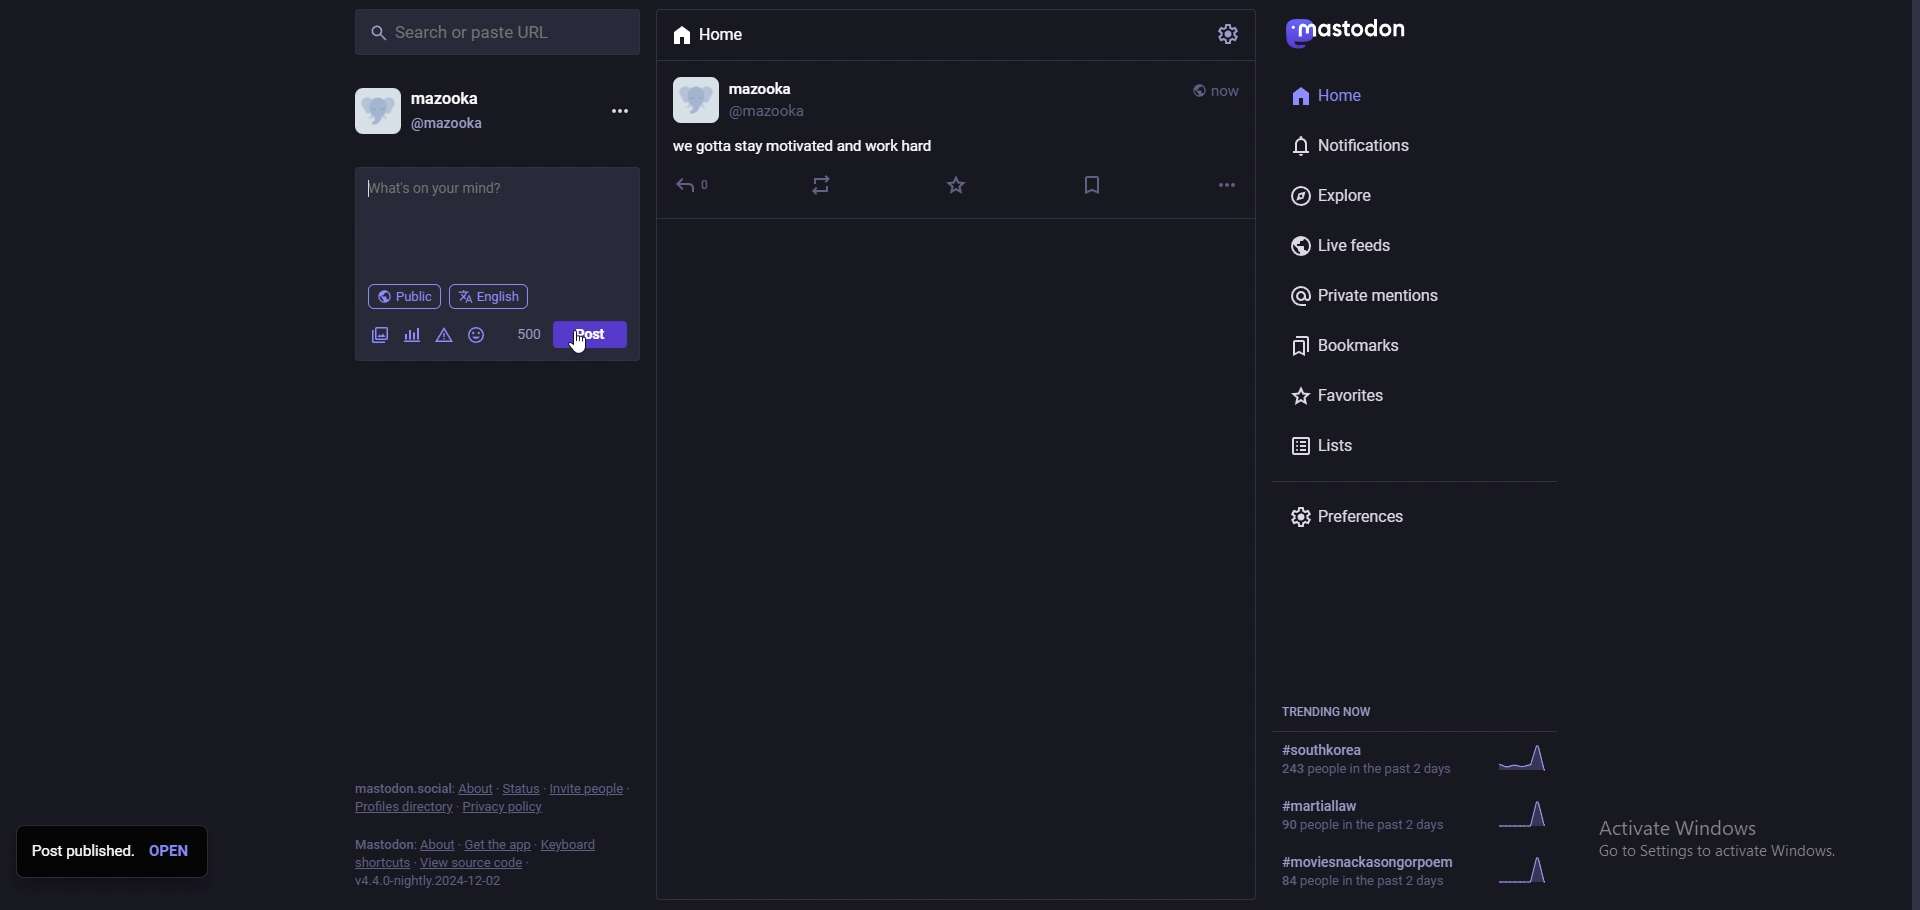 This screenshot has height=910, width=1920. Describe the element at coordinates (381, 864) in the screenshot. I see `shortcuts` at that location.